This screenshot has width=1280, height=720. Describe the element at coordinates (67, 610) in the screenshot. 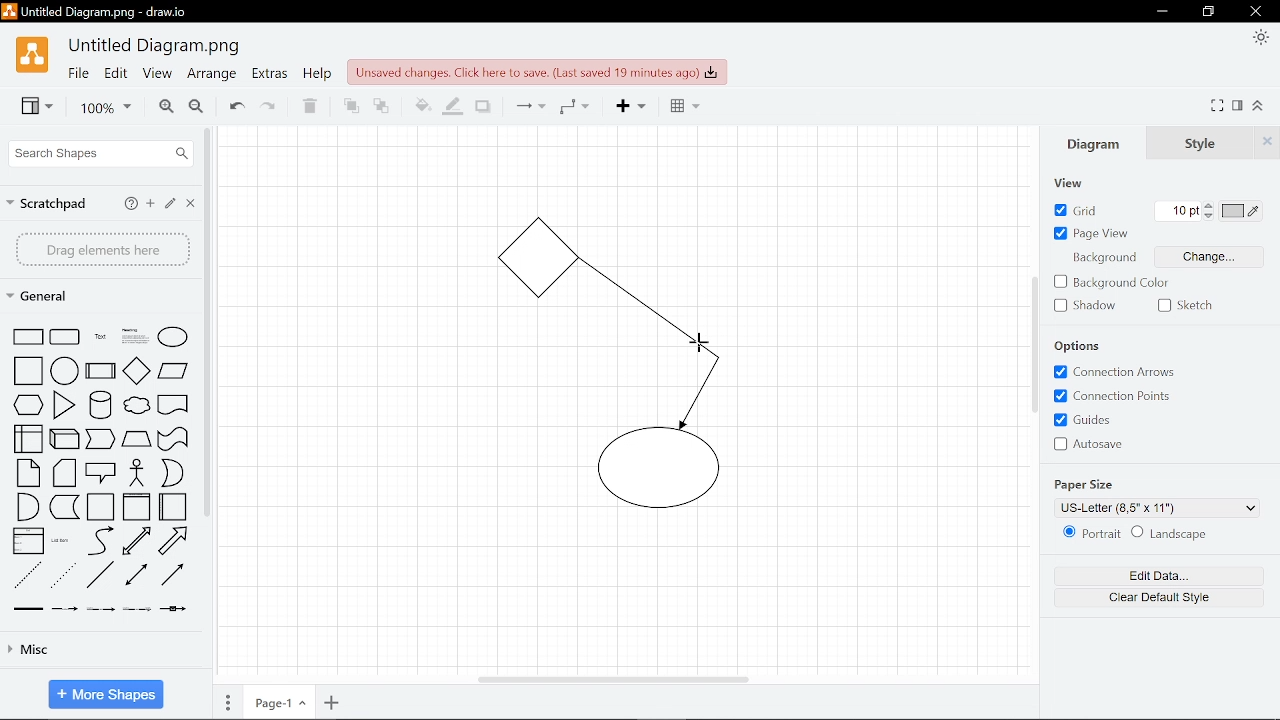

I see `shape` at that location.